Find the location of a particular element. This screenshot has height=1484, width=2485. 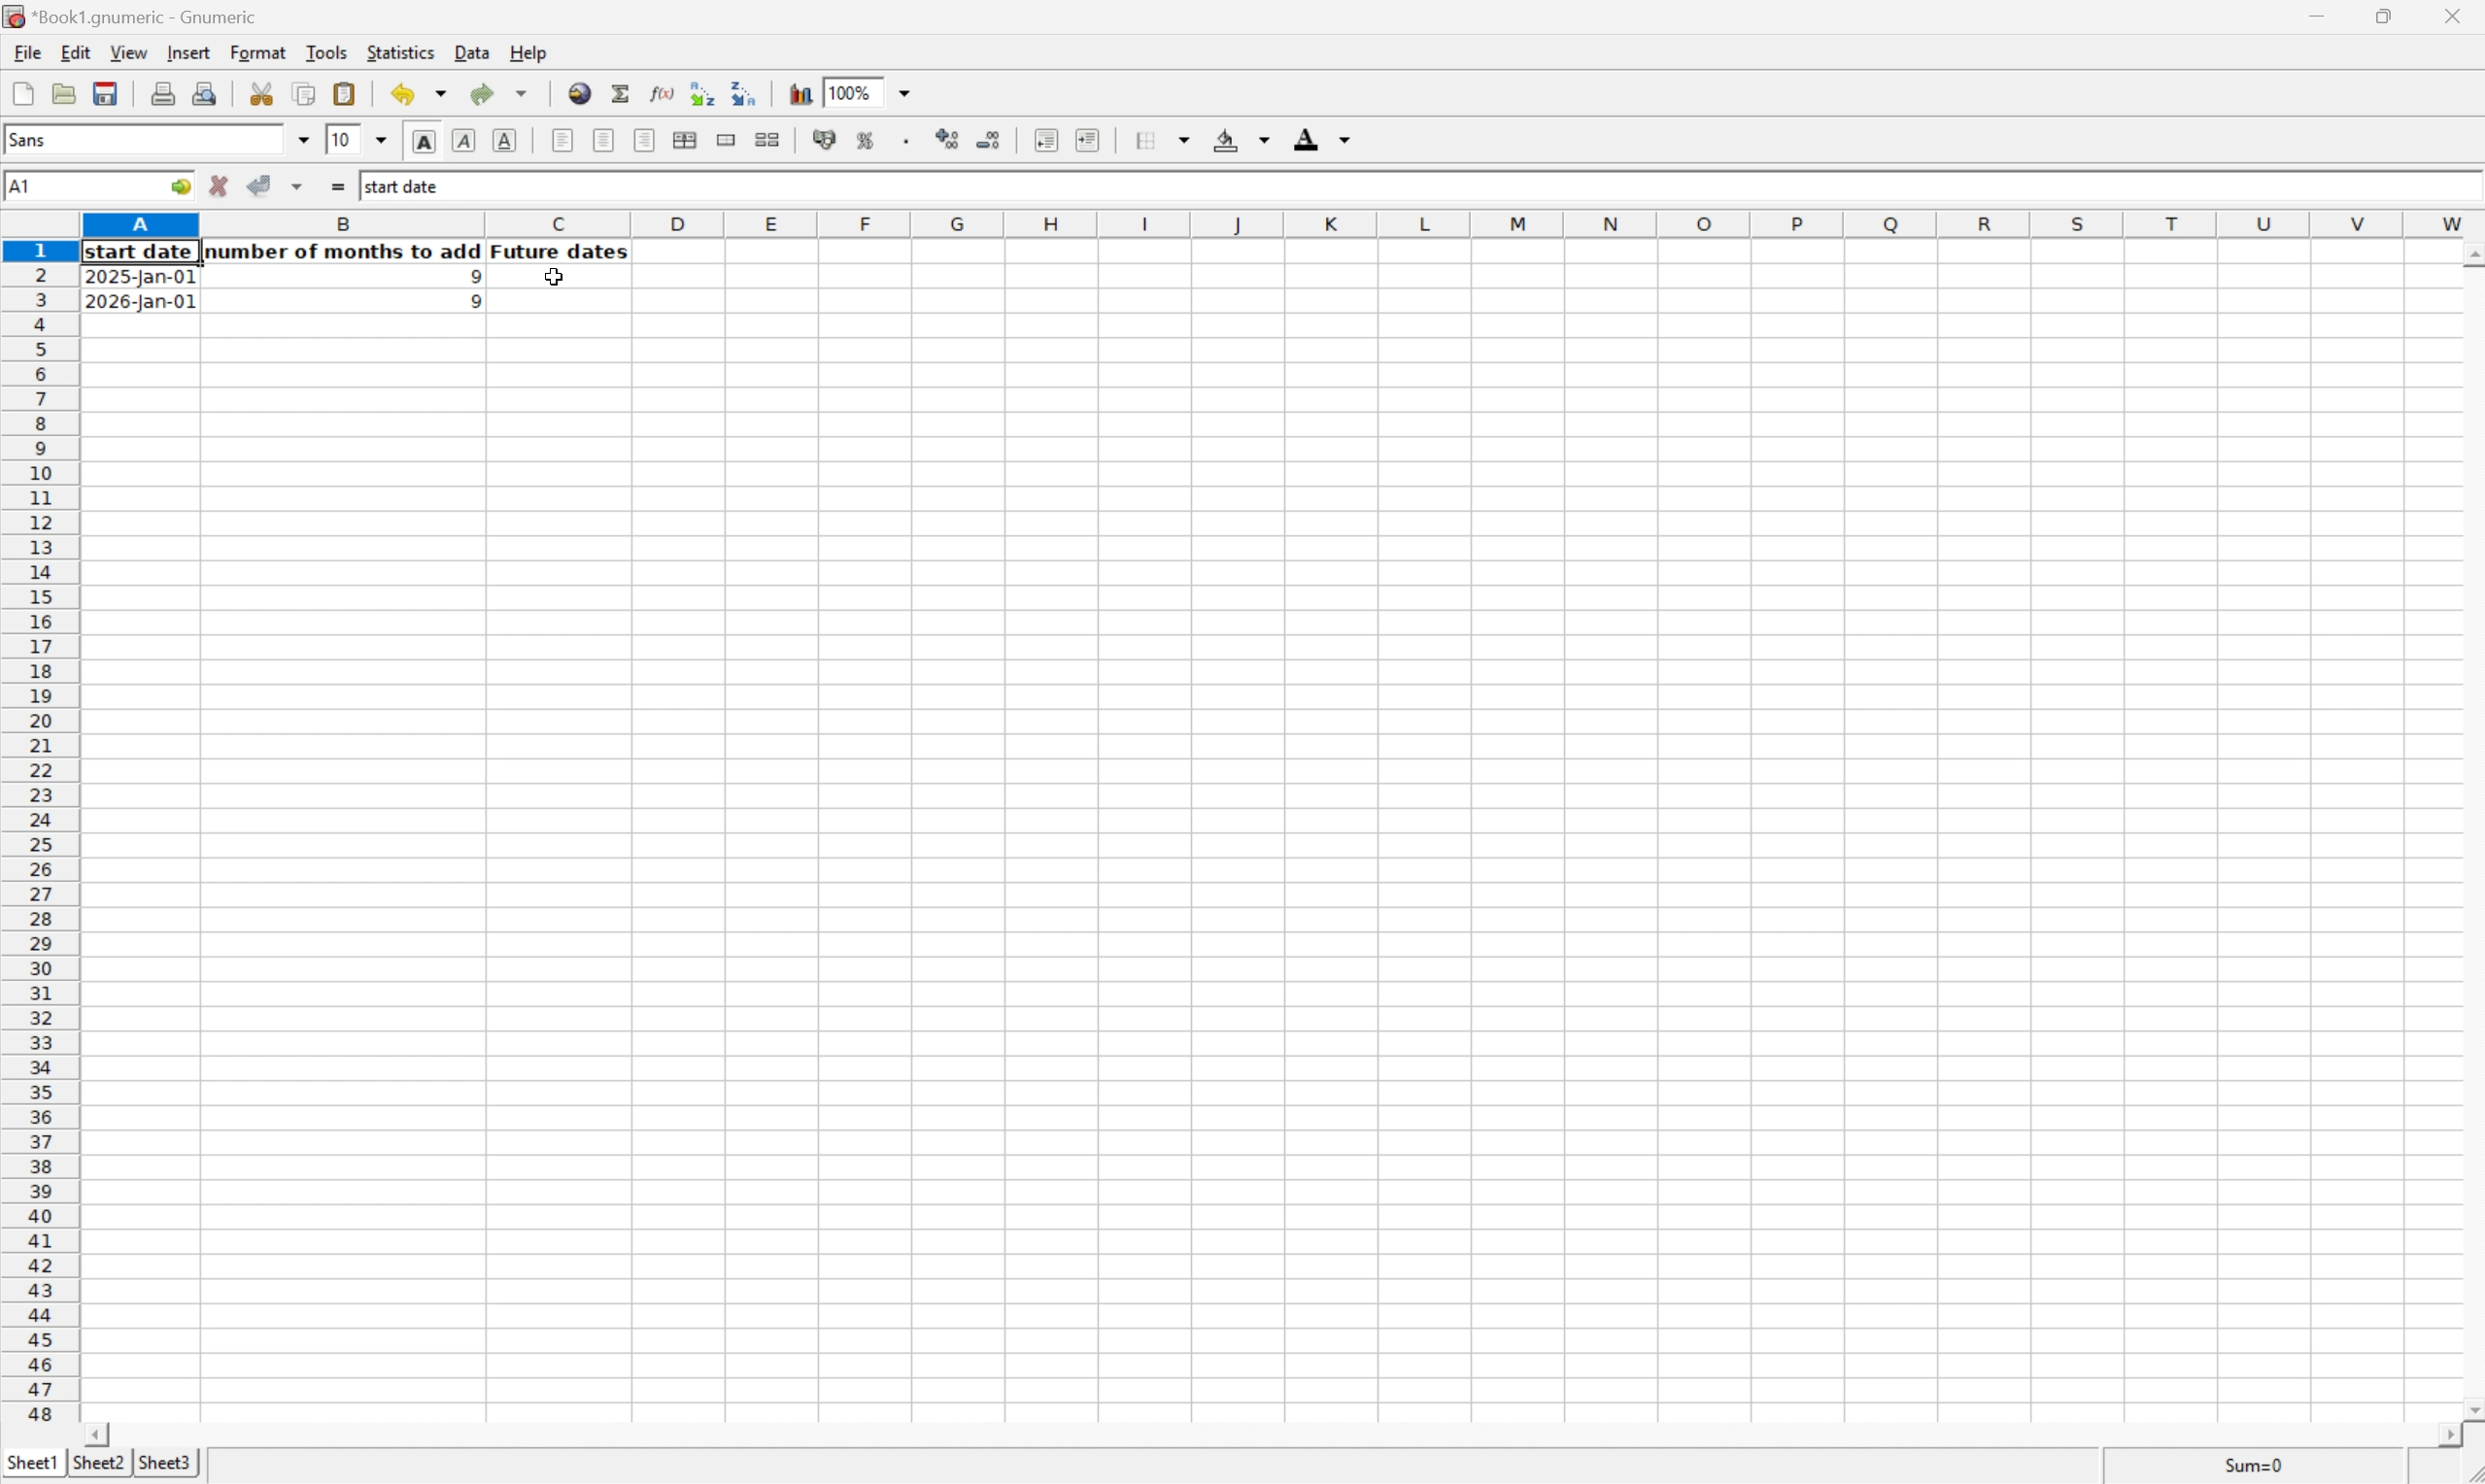

Save a current workbook is located at coordinates (110, 93).